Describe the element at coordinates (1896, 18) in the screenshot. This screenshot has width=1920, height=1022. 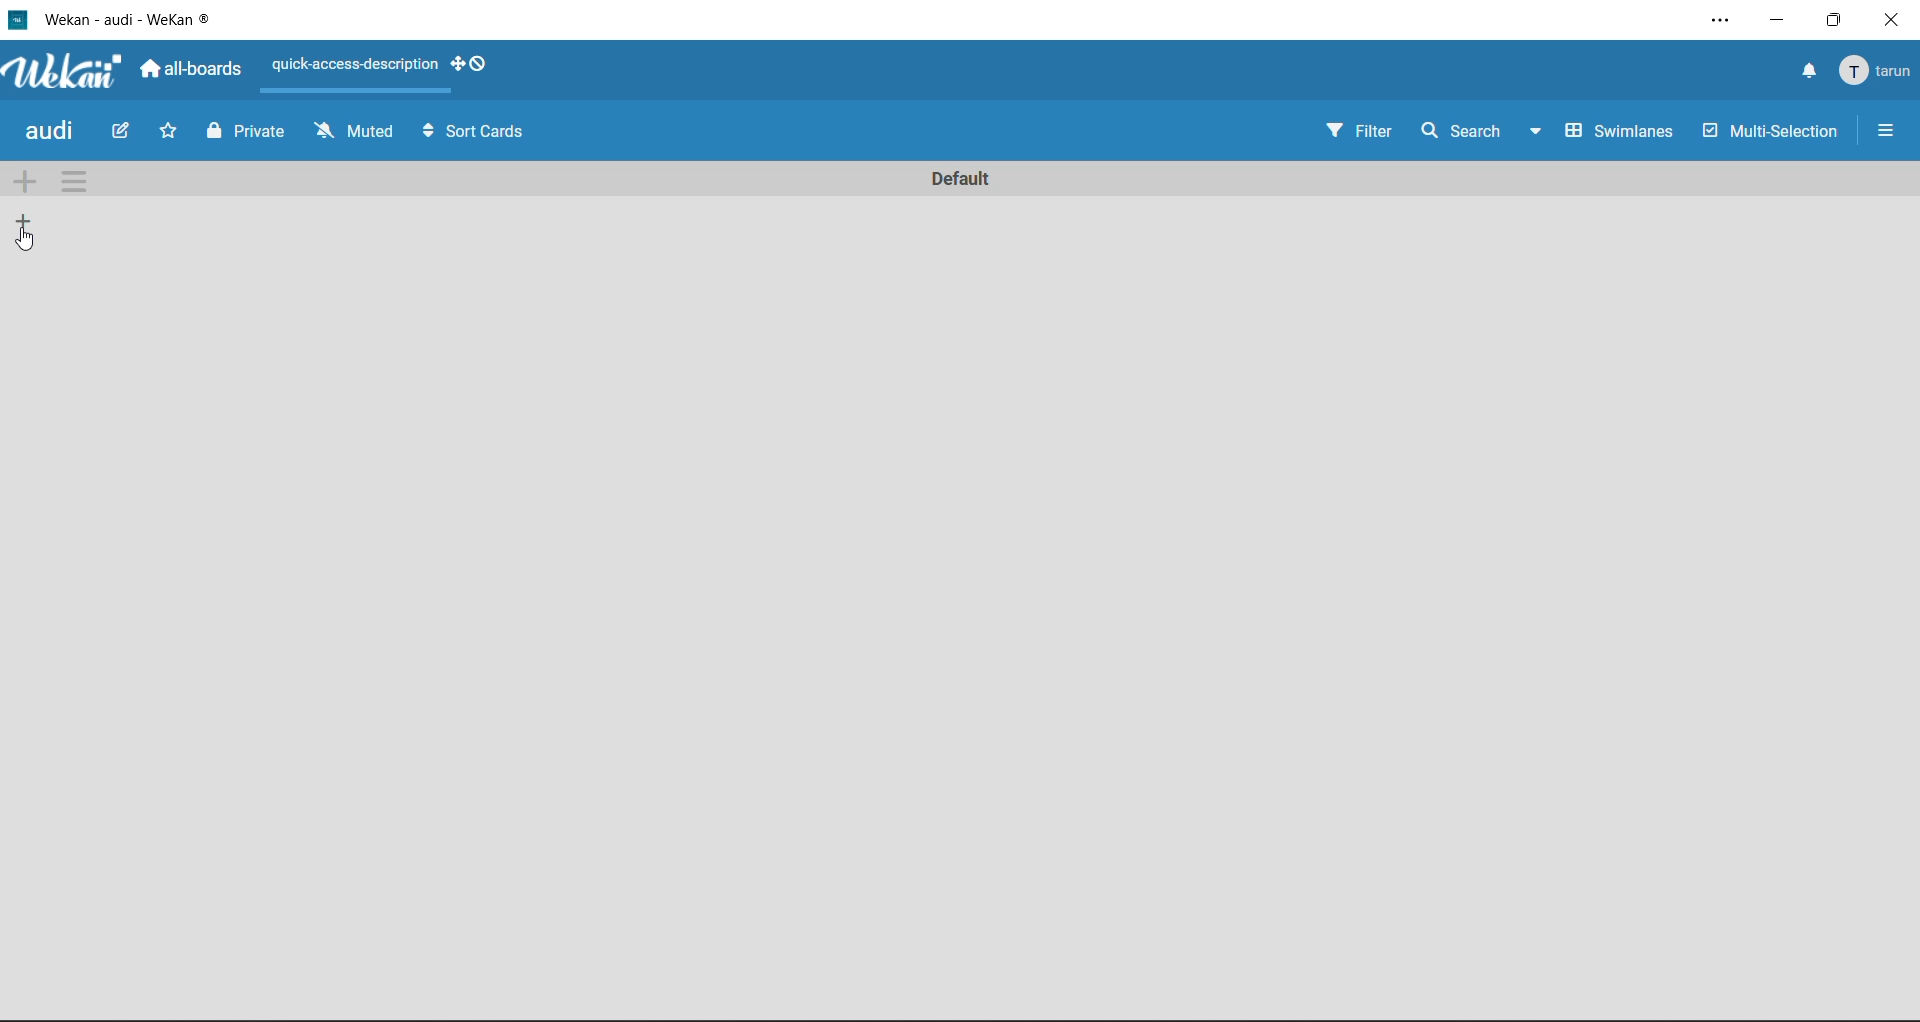
I see `close` at that location.